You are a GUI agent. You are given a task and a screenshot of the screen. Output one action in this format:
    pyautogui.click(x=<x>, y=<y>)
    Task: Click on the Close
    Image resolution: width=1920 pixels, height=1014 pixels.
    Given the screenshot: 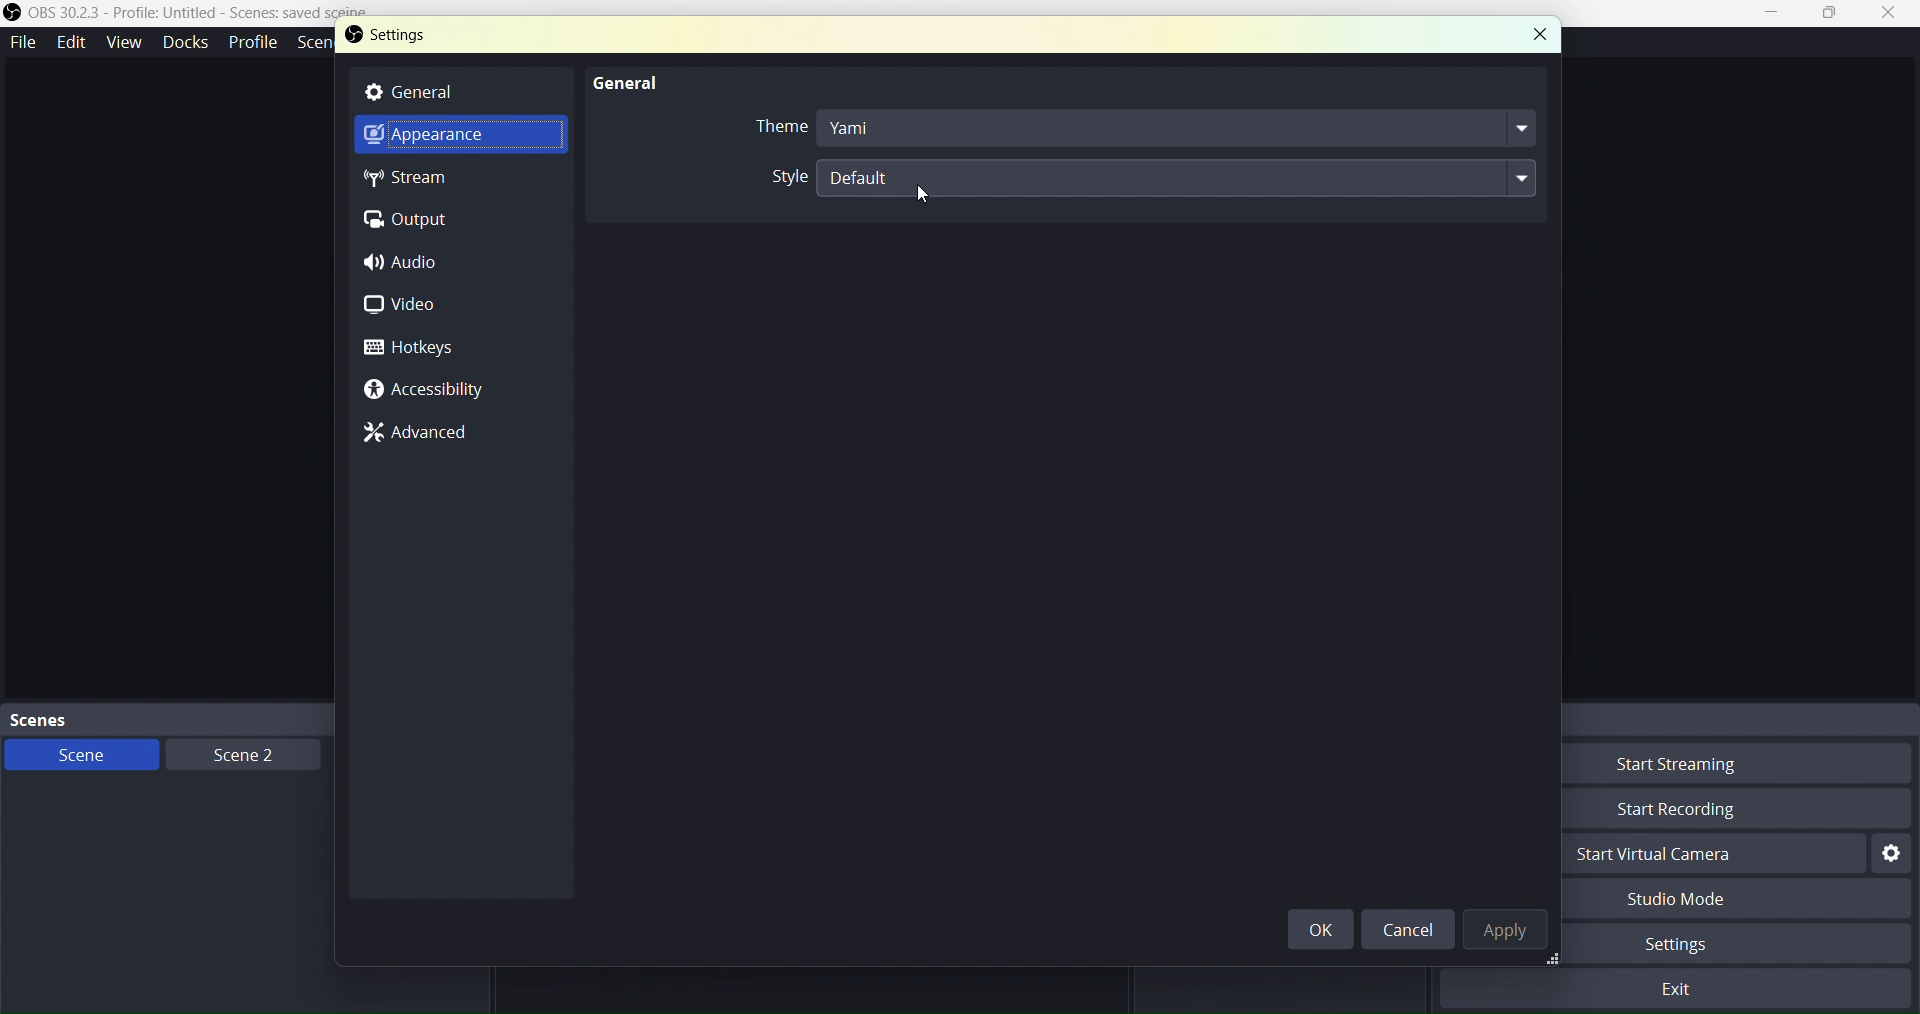 What is the action you would take?
    pyautogui.click(x=1537, y=33)
    